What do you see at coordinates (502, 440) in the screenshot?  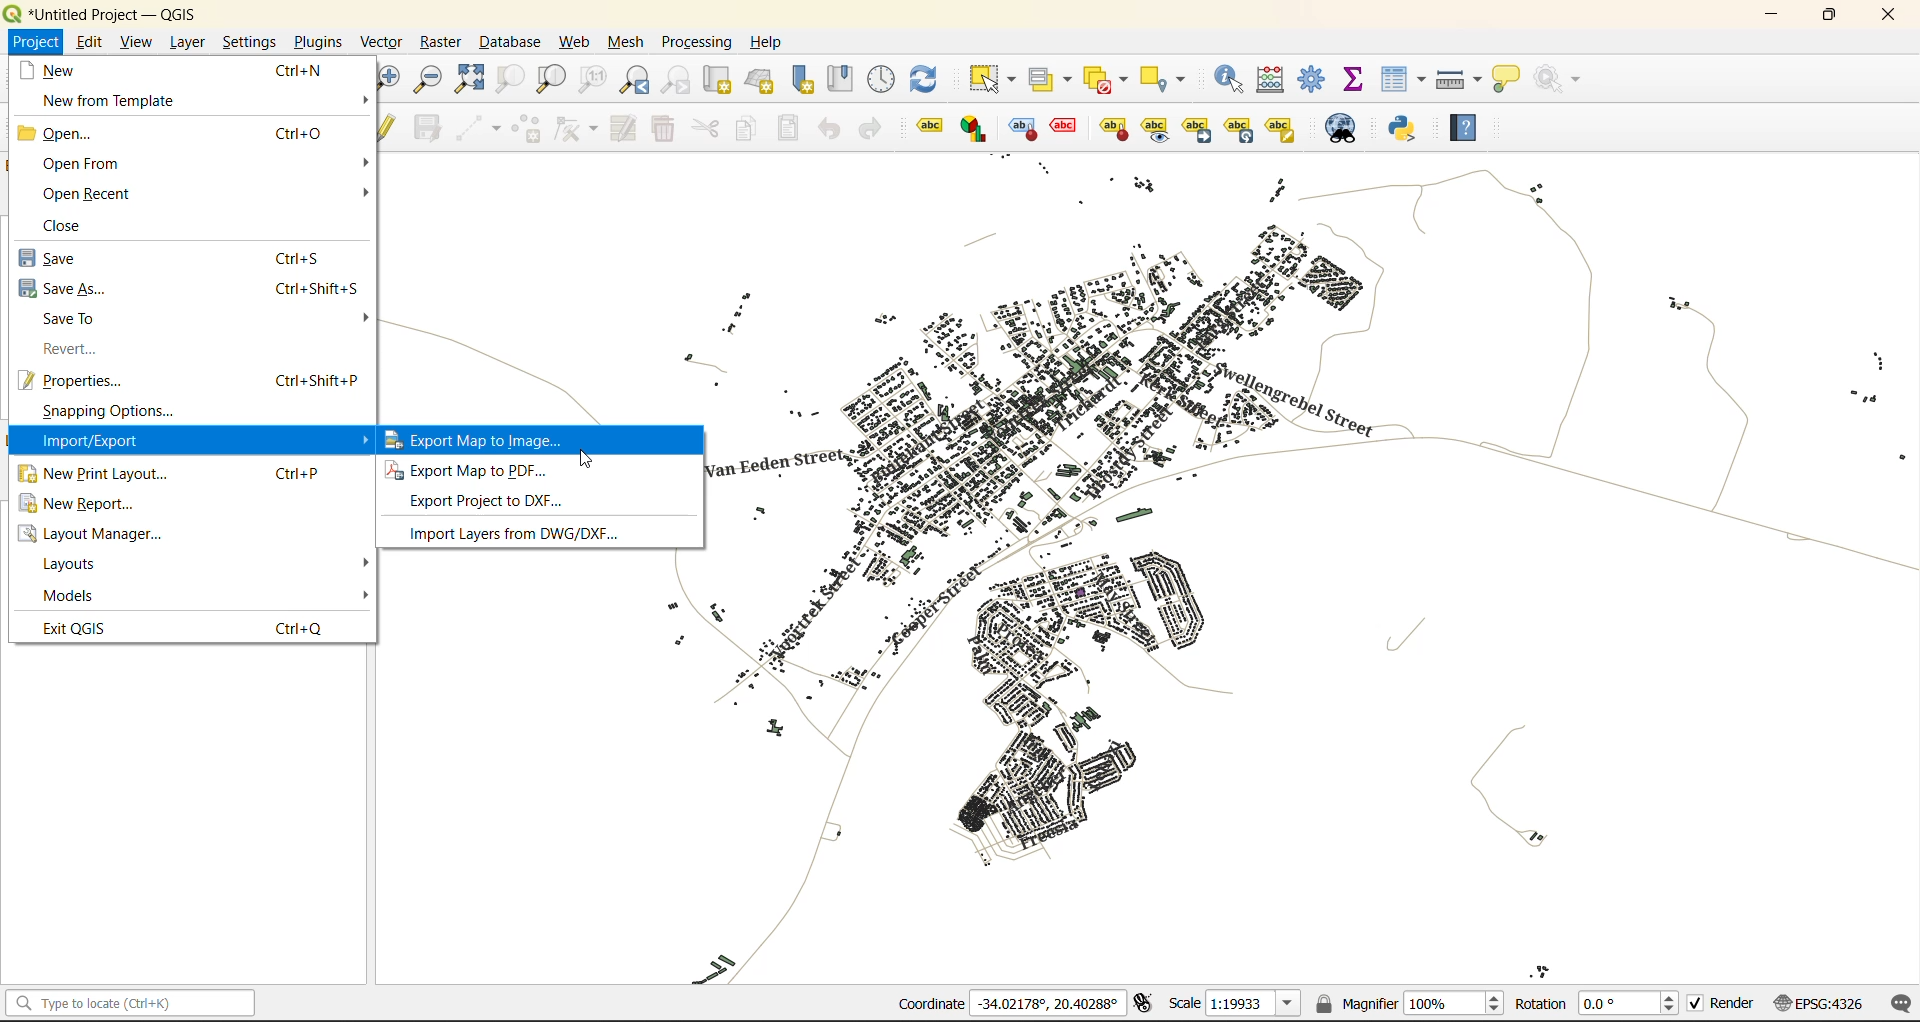 I see `export map to image` at bounding box center [502, 440].